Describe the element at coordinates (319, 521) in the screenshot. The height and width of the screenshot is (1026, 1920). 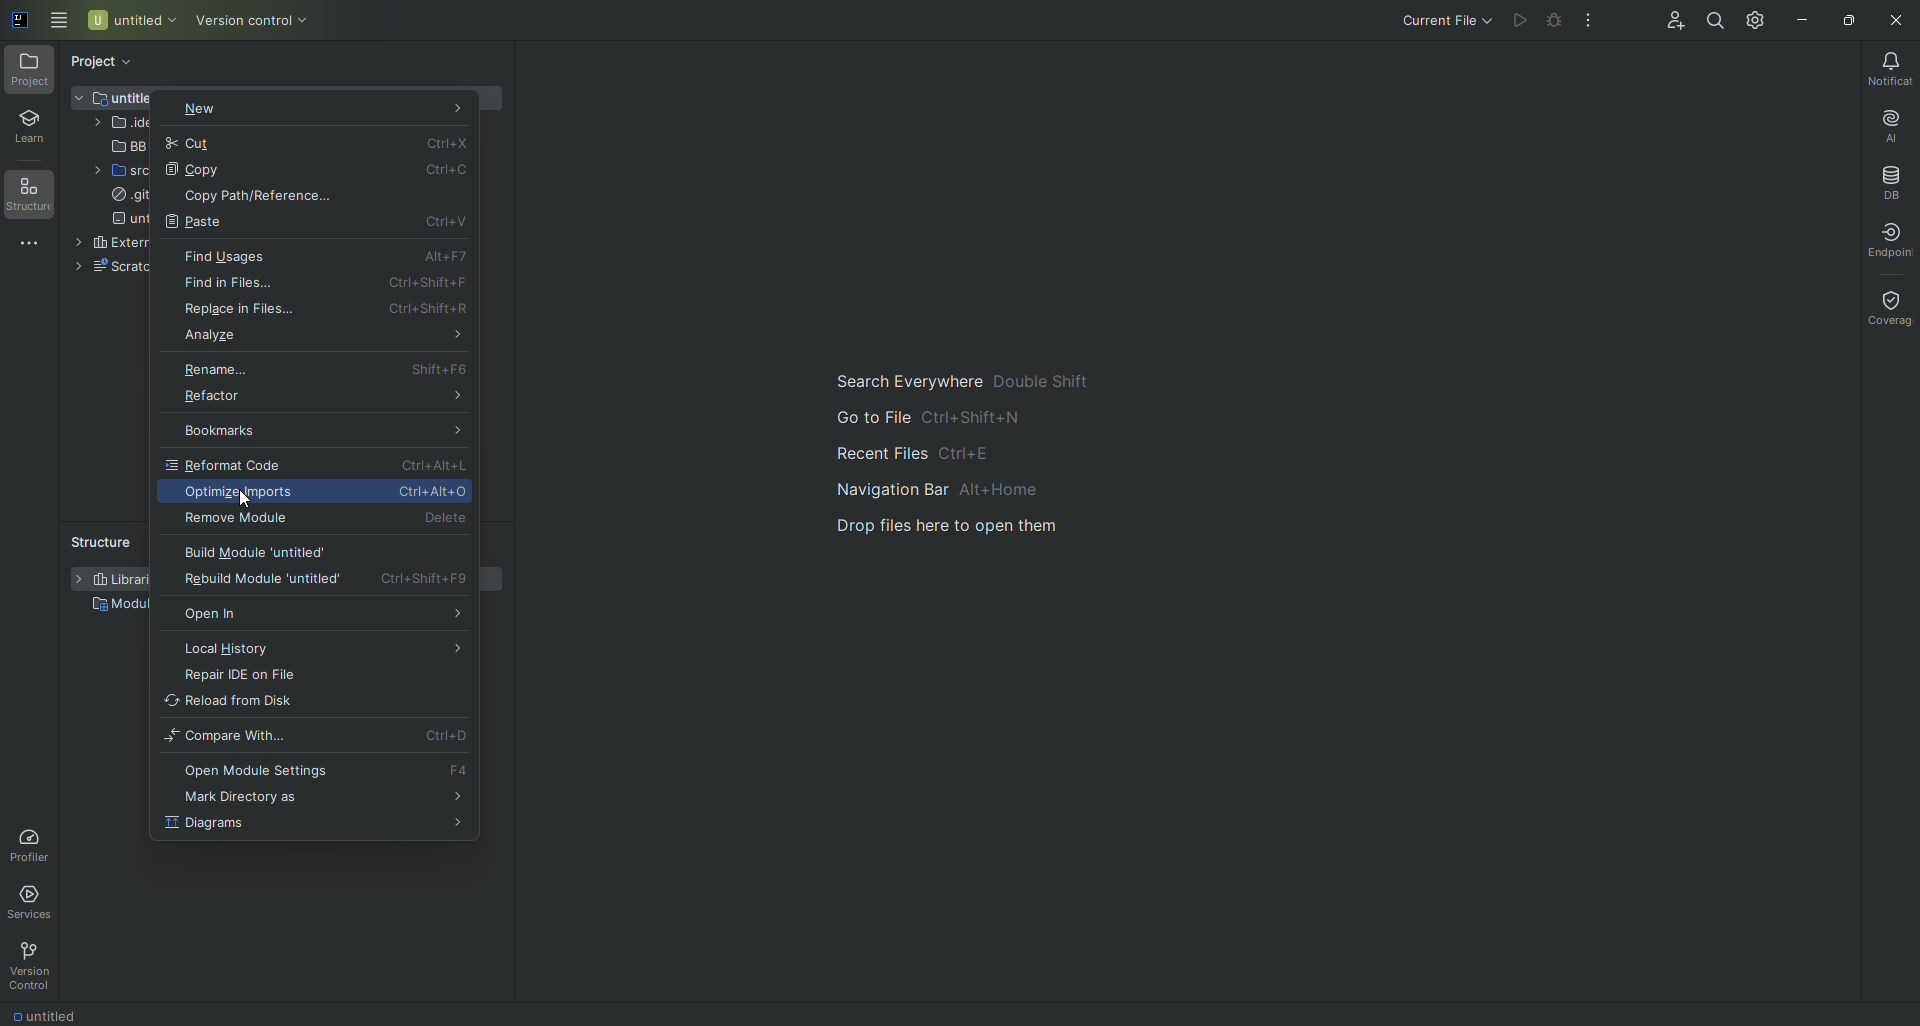
I see `Remove Module` at that location.